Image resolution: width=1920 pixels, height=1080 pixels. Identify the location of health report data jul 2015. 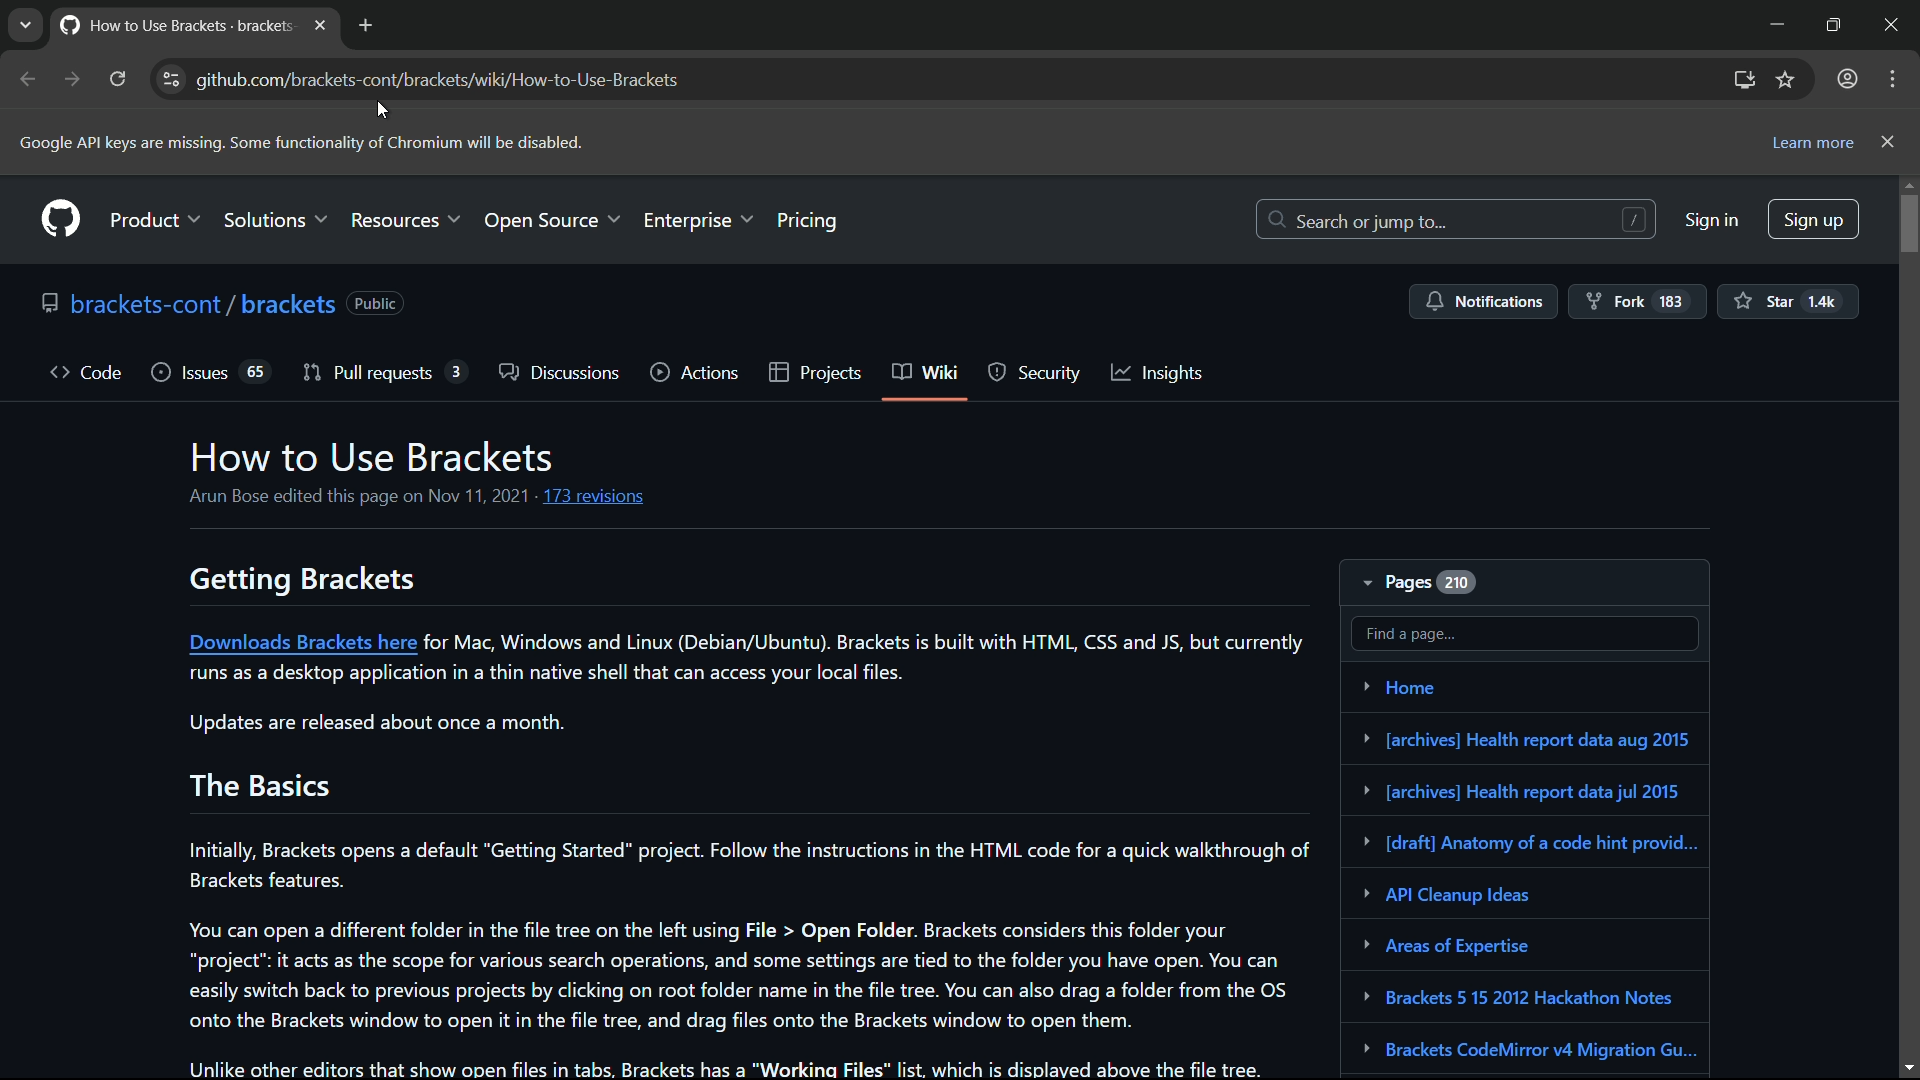
(1518, 788).